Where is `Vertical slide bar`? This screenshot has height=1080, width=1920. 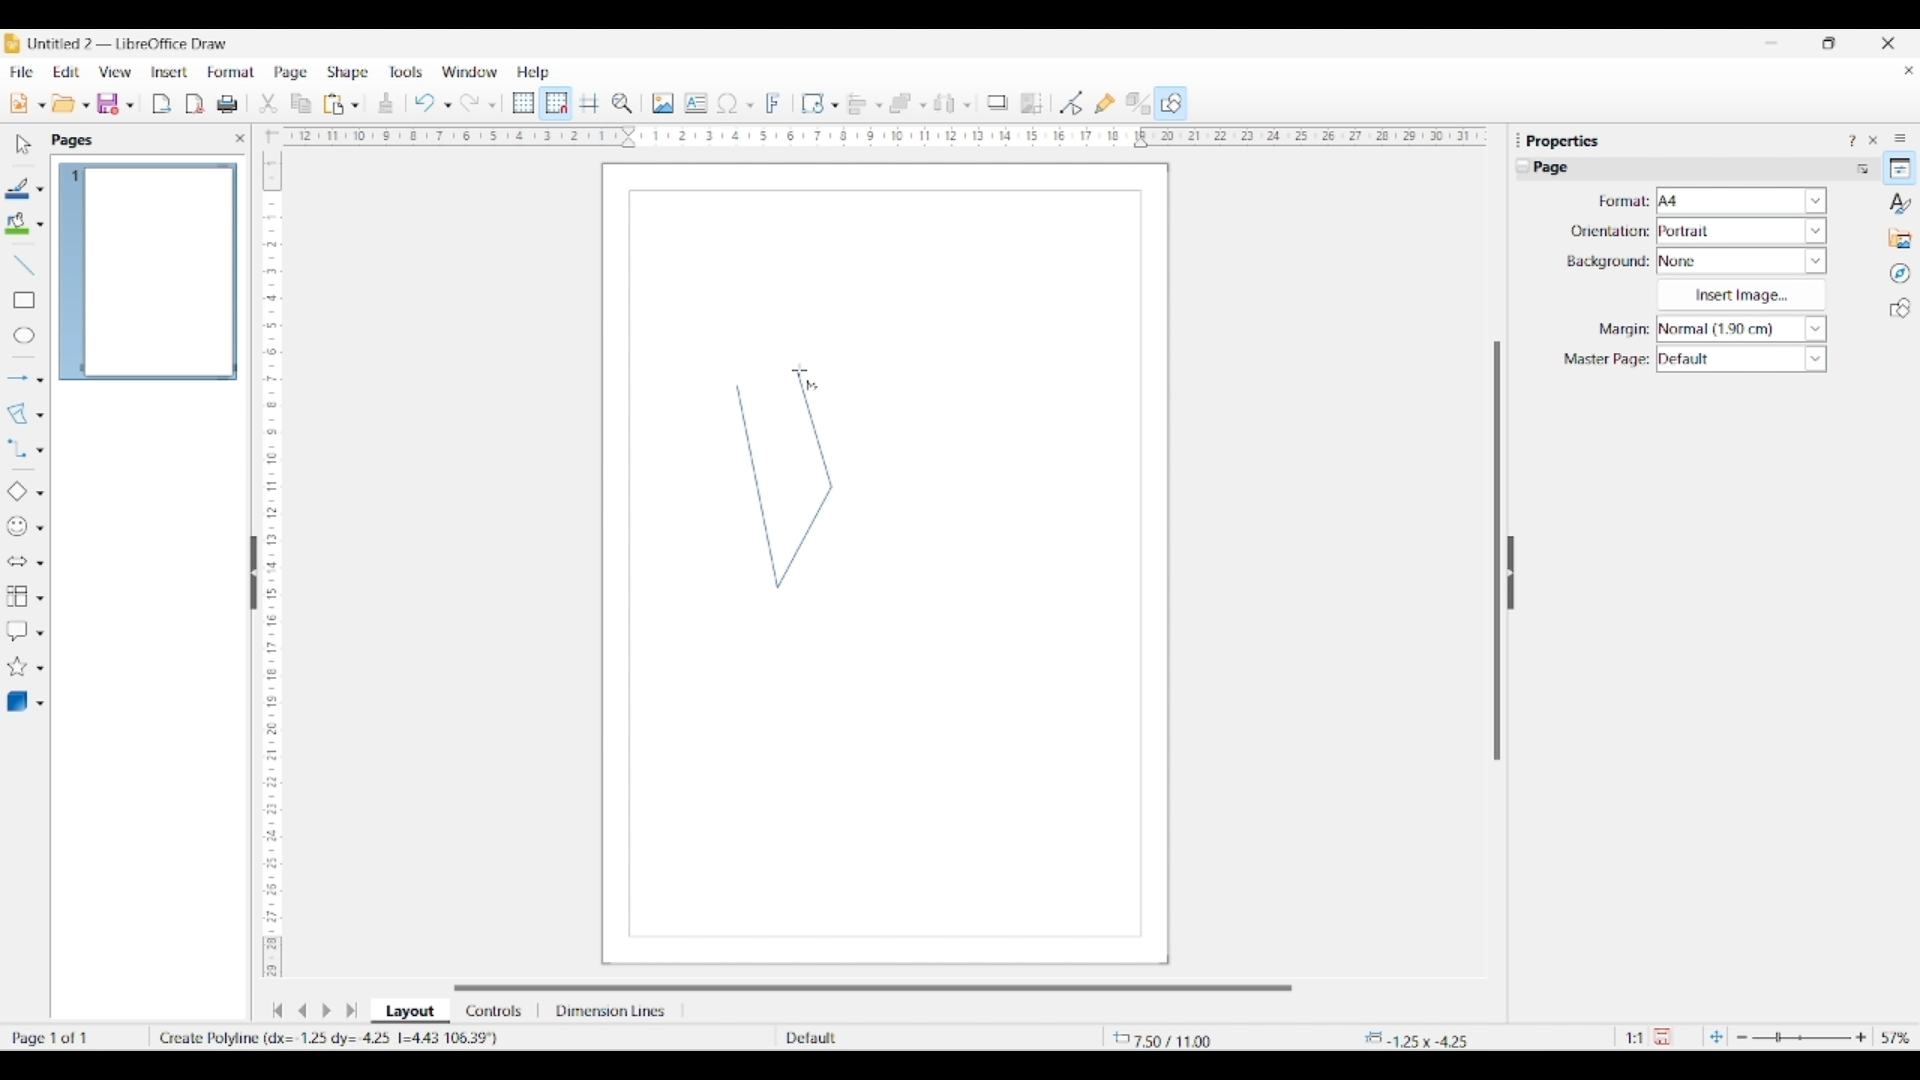 Vertical slide bar is located at coordinates (1497, 551).